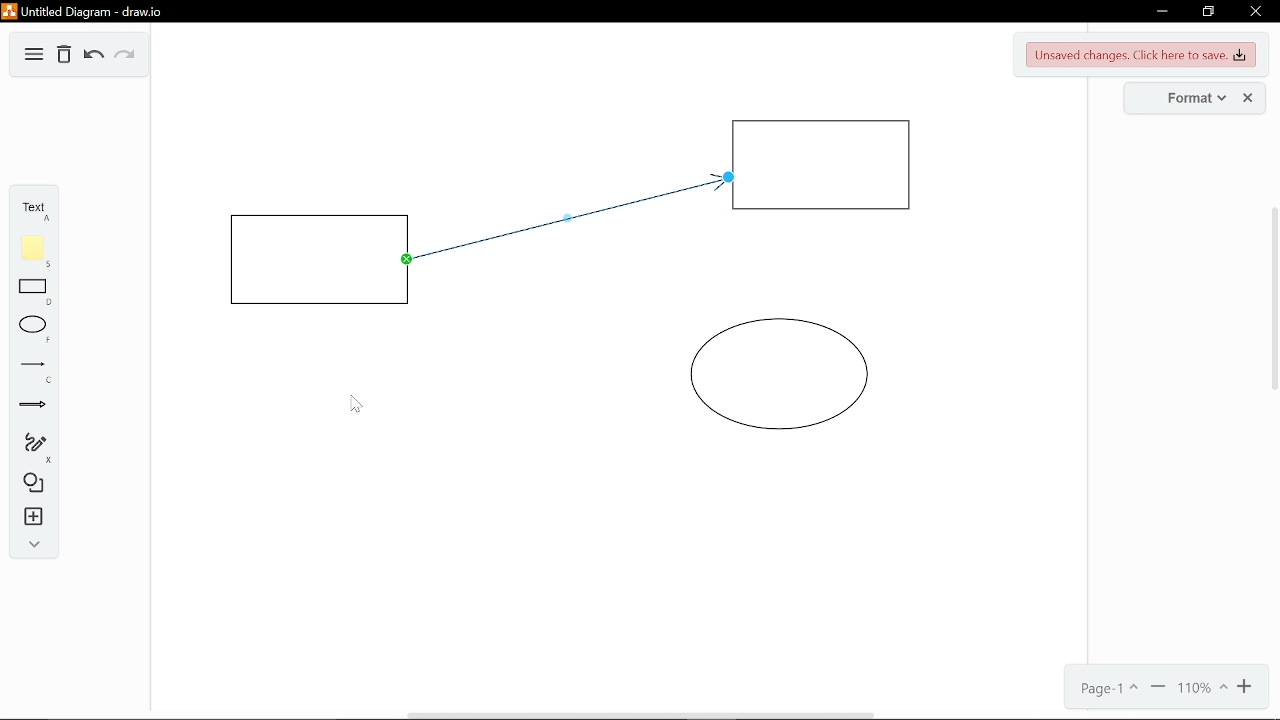 Image resolution: width=1280 pixels, height=720 pixels. What do you see at coordinates (356, 404) in the screenshot?
I see `Pointer` at bounding box center [356, 404].